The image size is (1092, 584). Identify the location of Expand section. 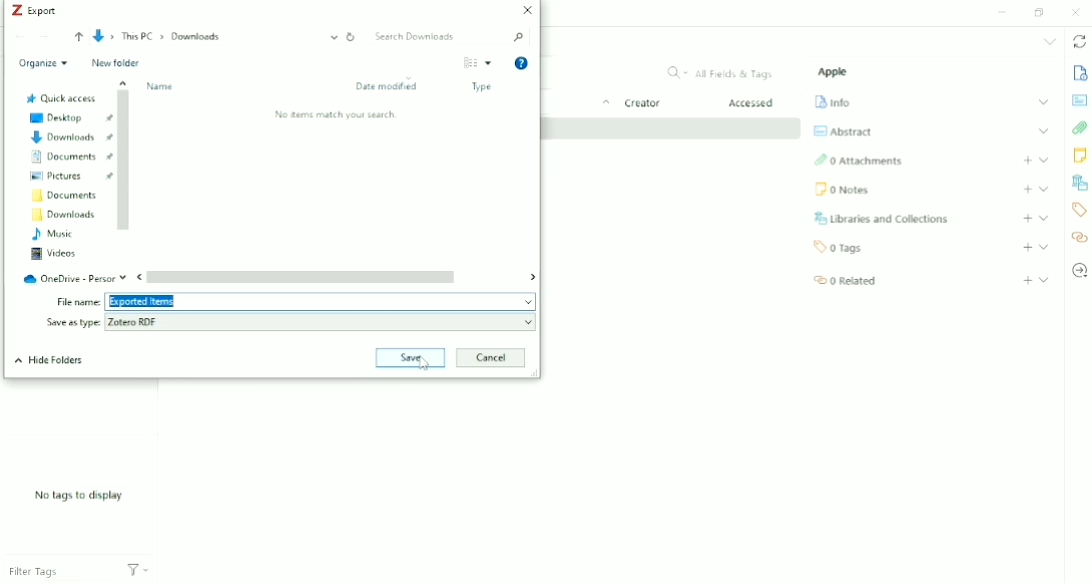
(1044, 188).